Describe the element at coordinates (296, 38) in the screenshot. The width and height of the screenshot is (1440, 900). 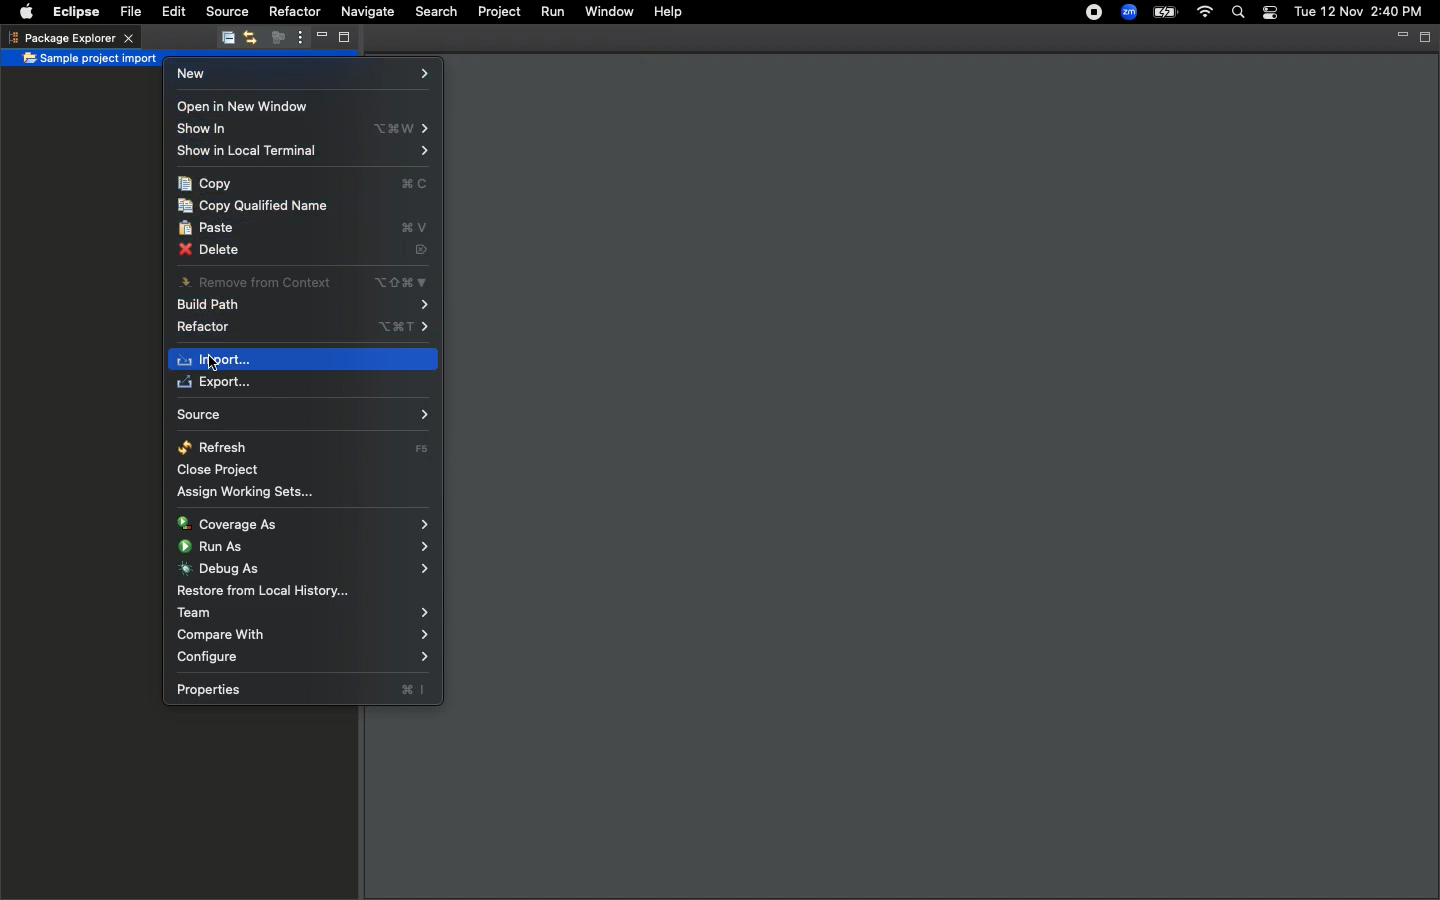
I see `View menu` at that location.